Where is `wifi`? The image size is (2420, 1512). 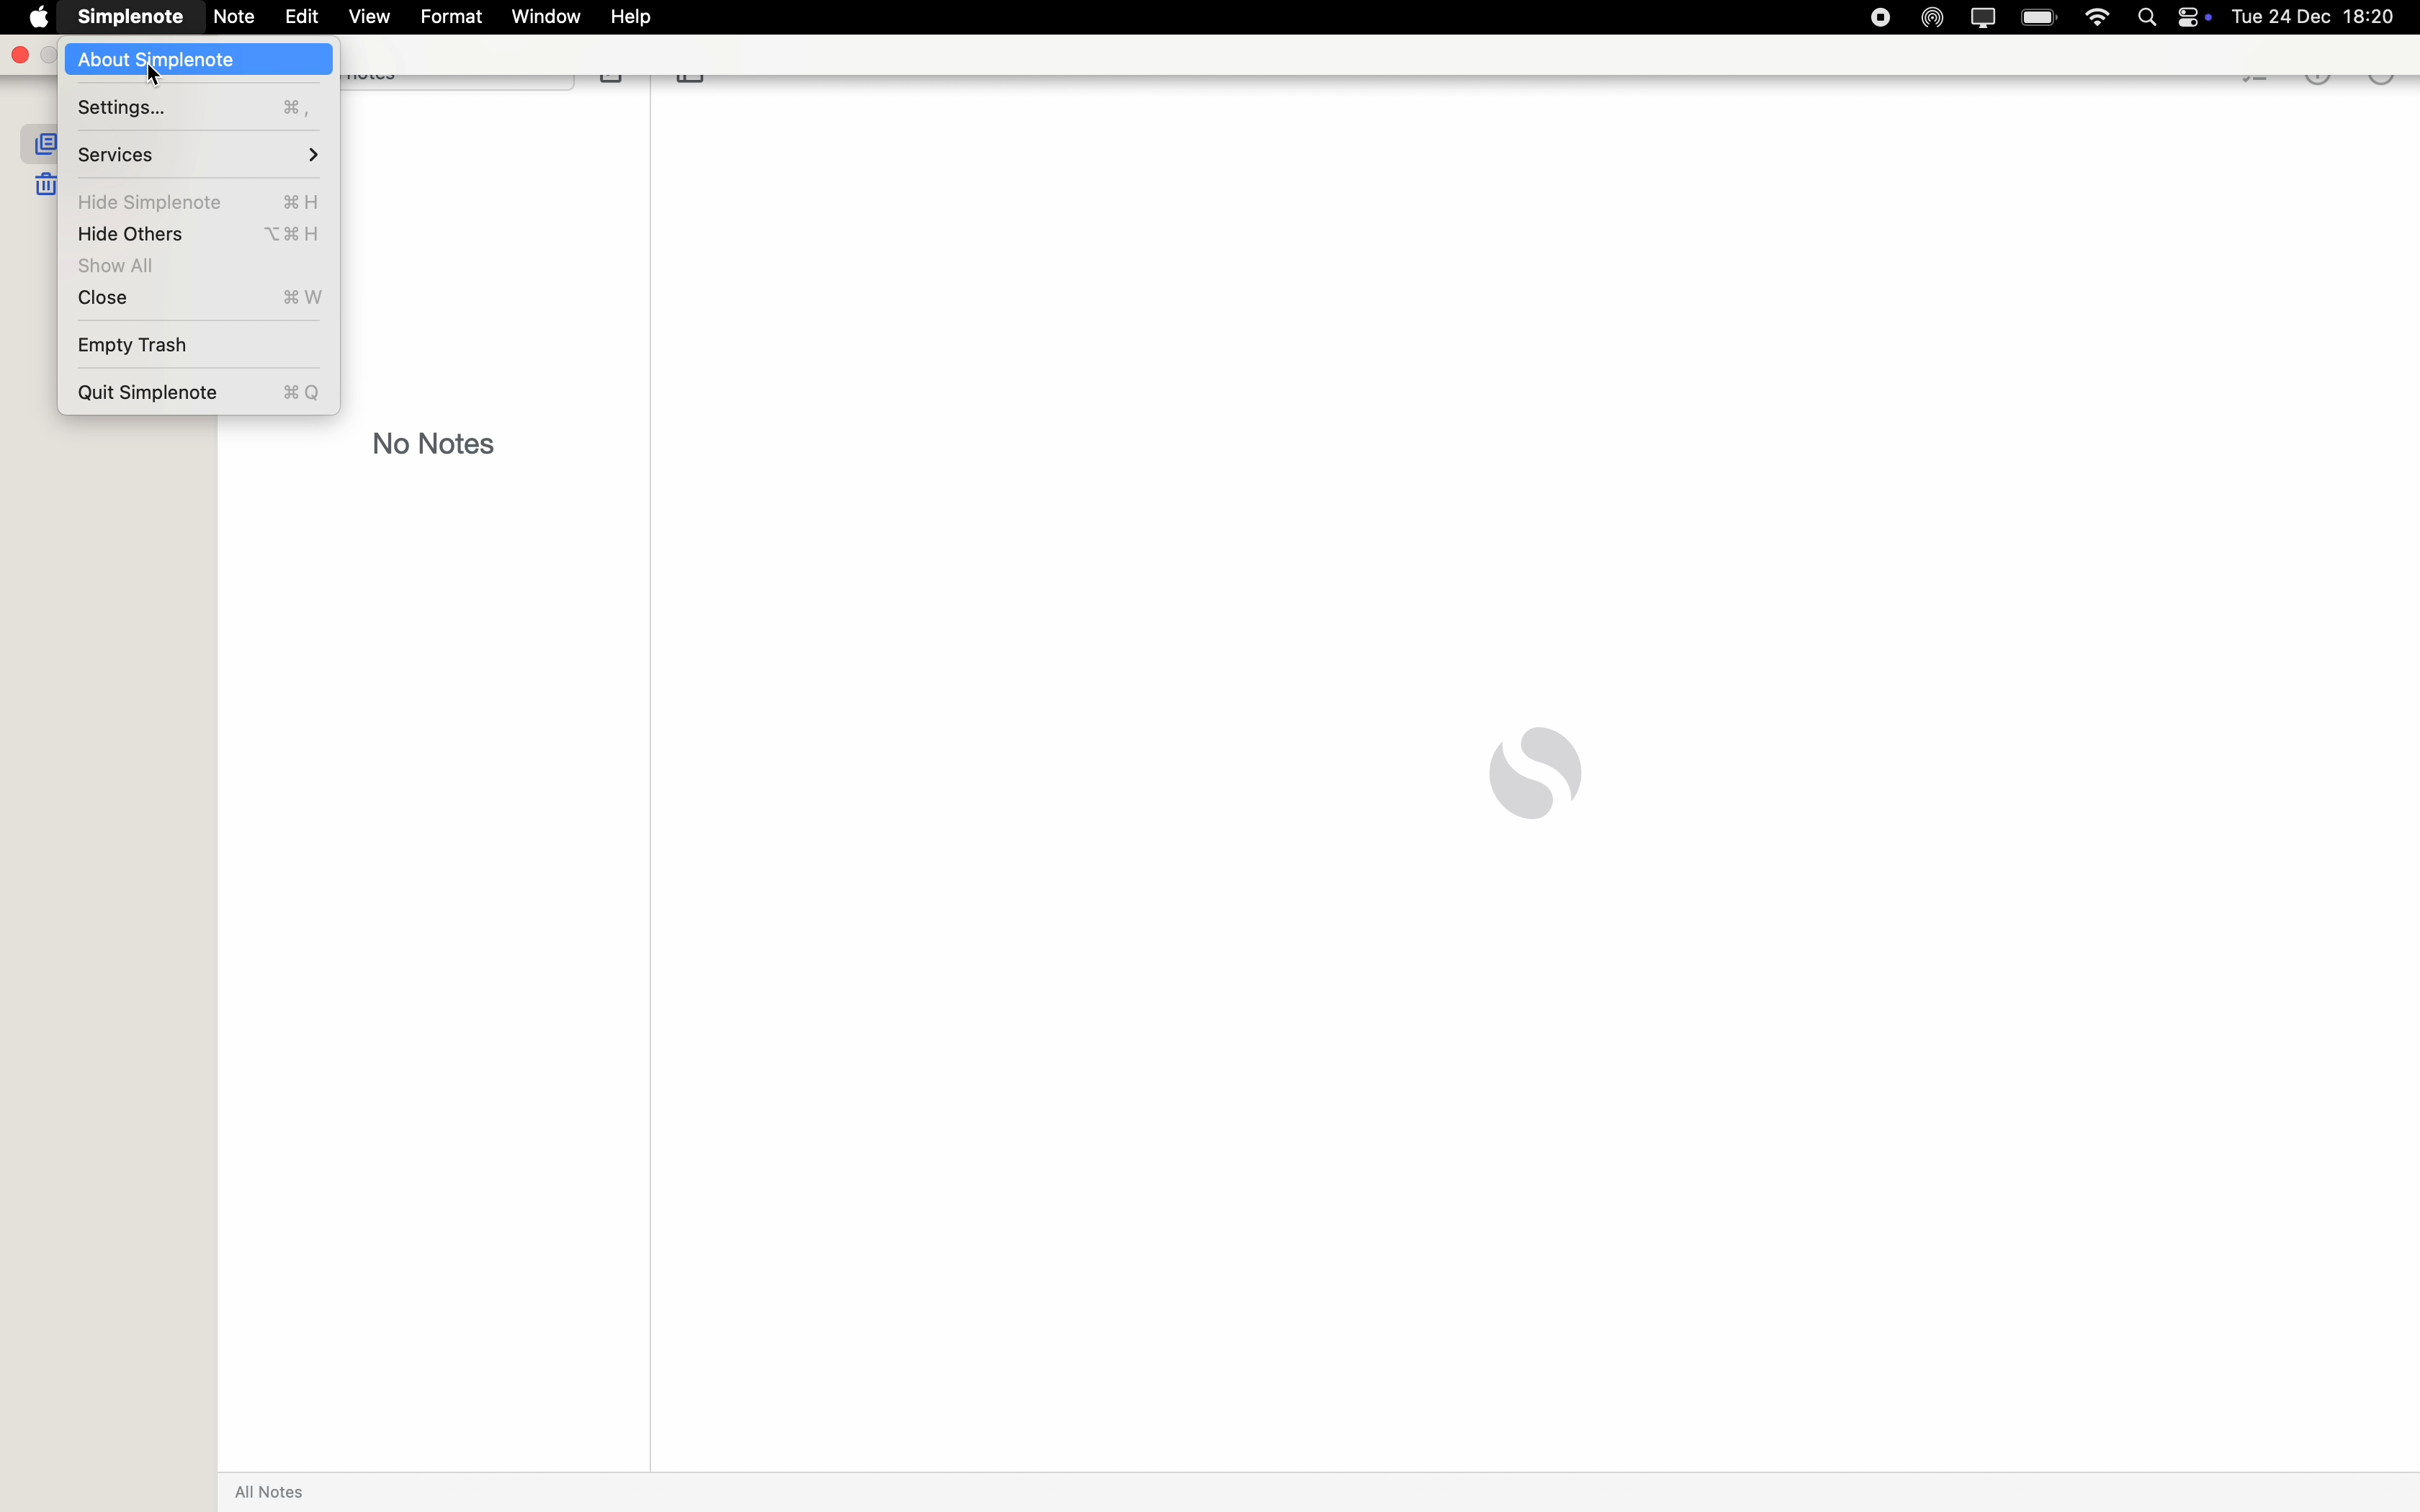 wifi is located at coordinates (2098, 19).